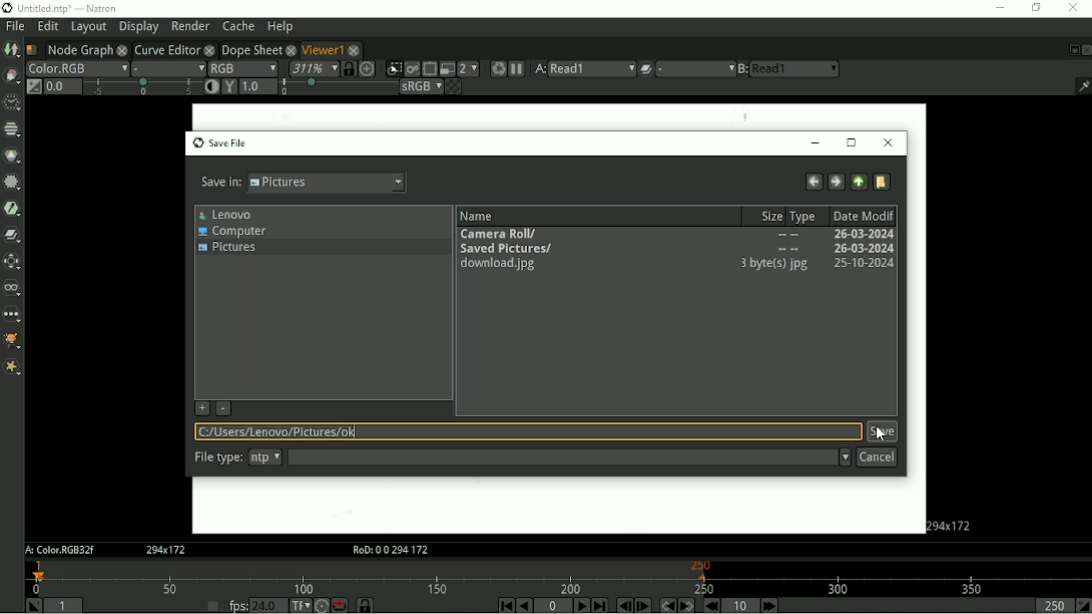  Describe the element at coordinates (313, 68) in the screenshot. I see `Zoom` at that location.